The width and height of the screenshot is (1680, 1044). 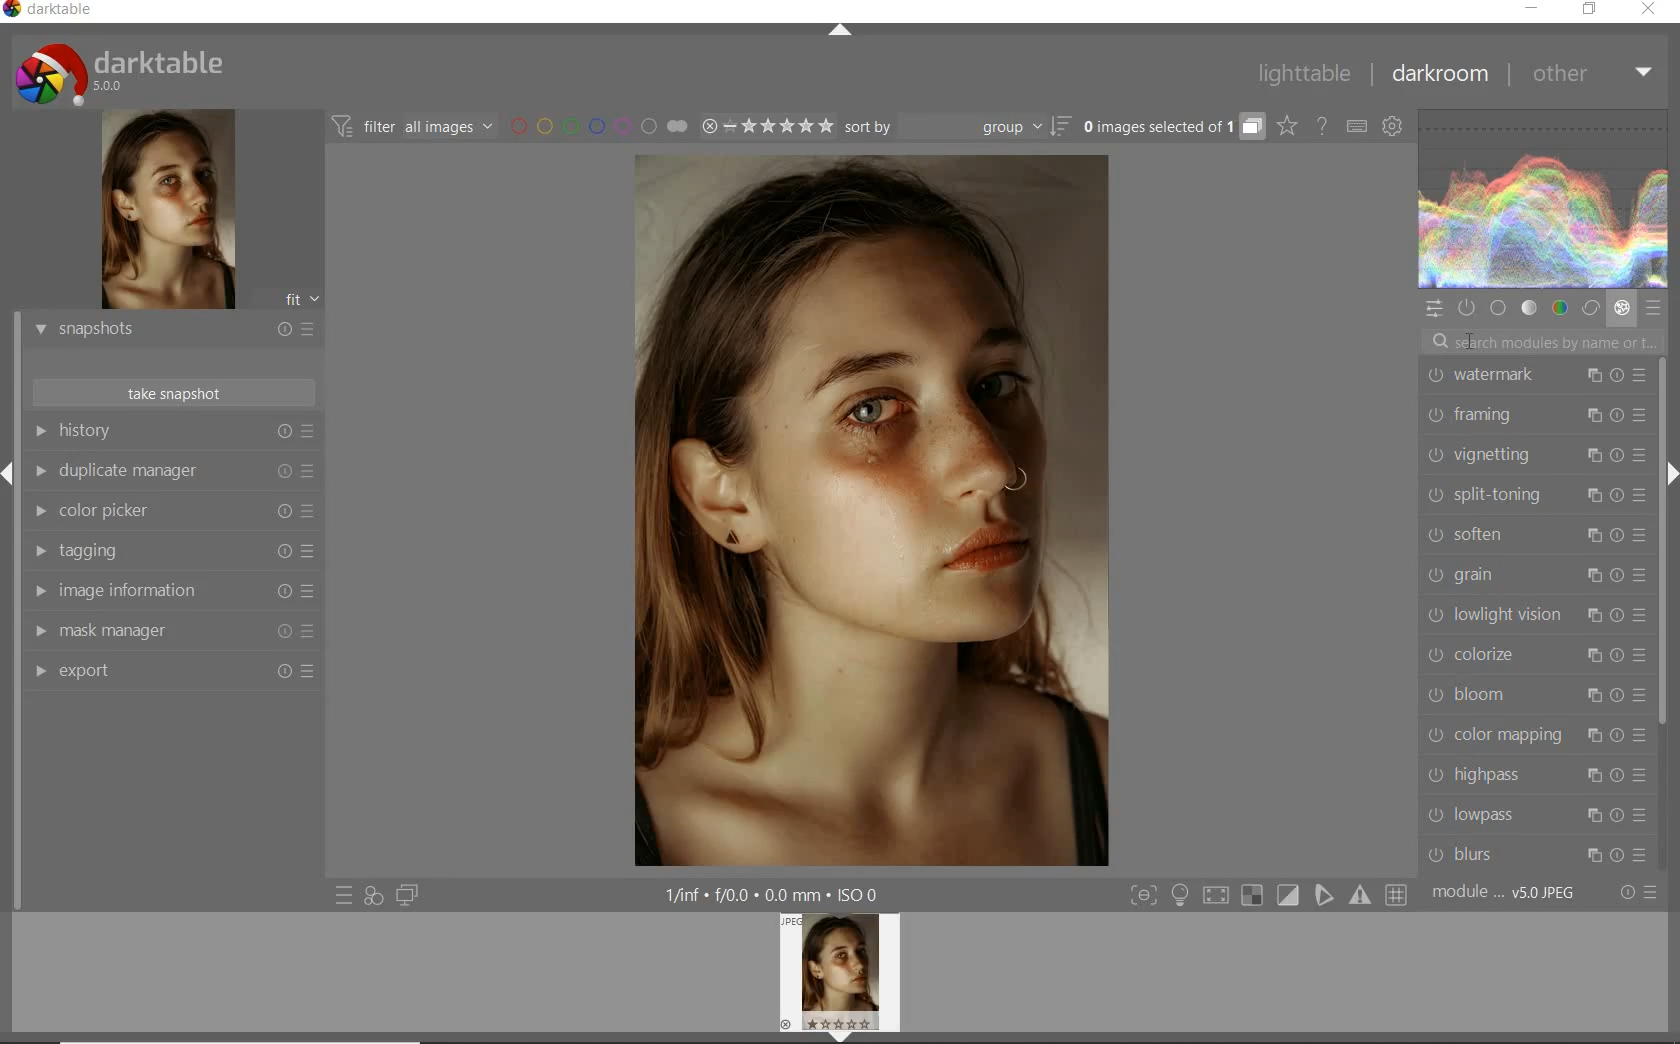 I want to click on quick access panel, so click(x=1432, y=309).